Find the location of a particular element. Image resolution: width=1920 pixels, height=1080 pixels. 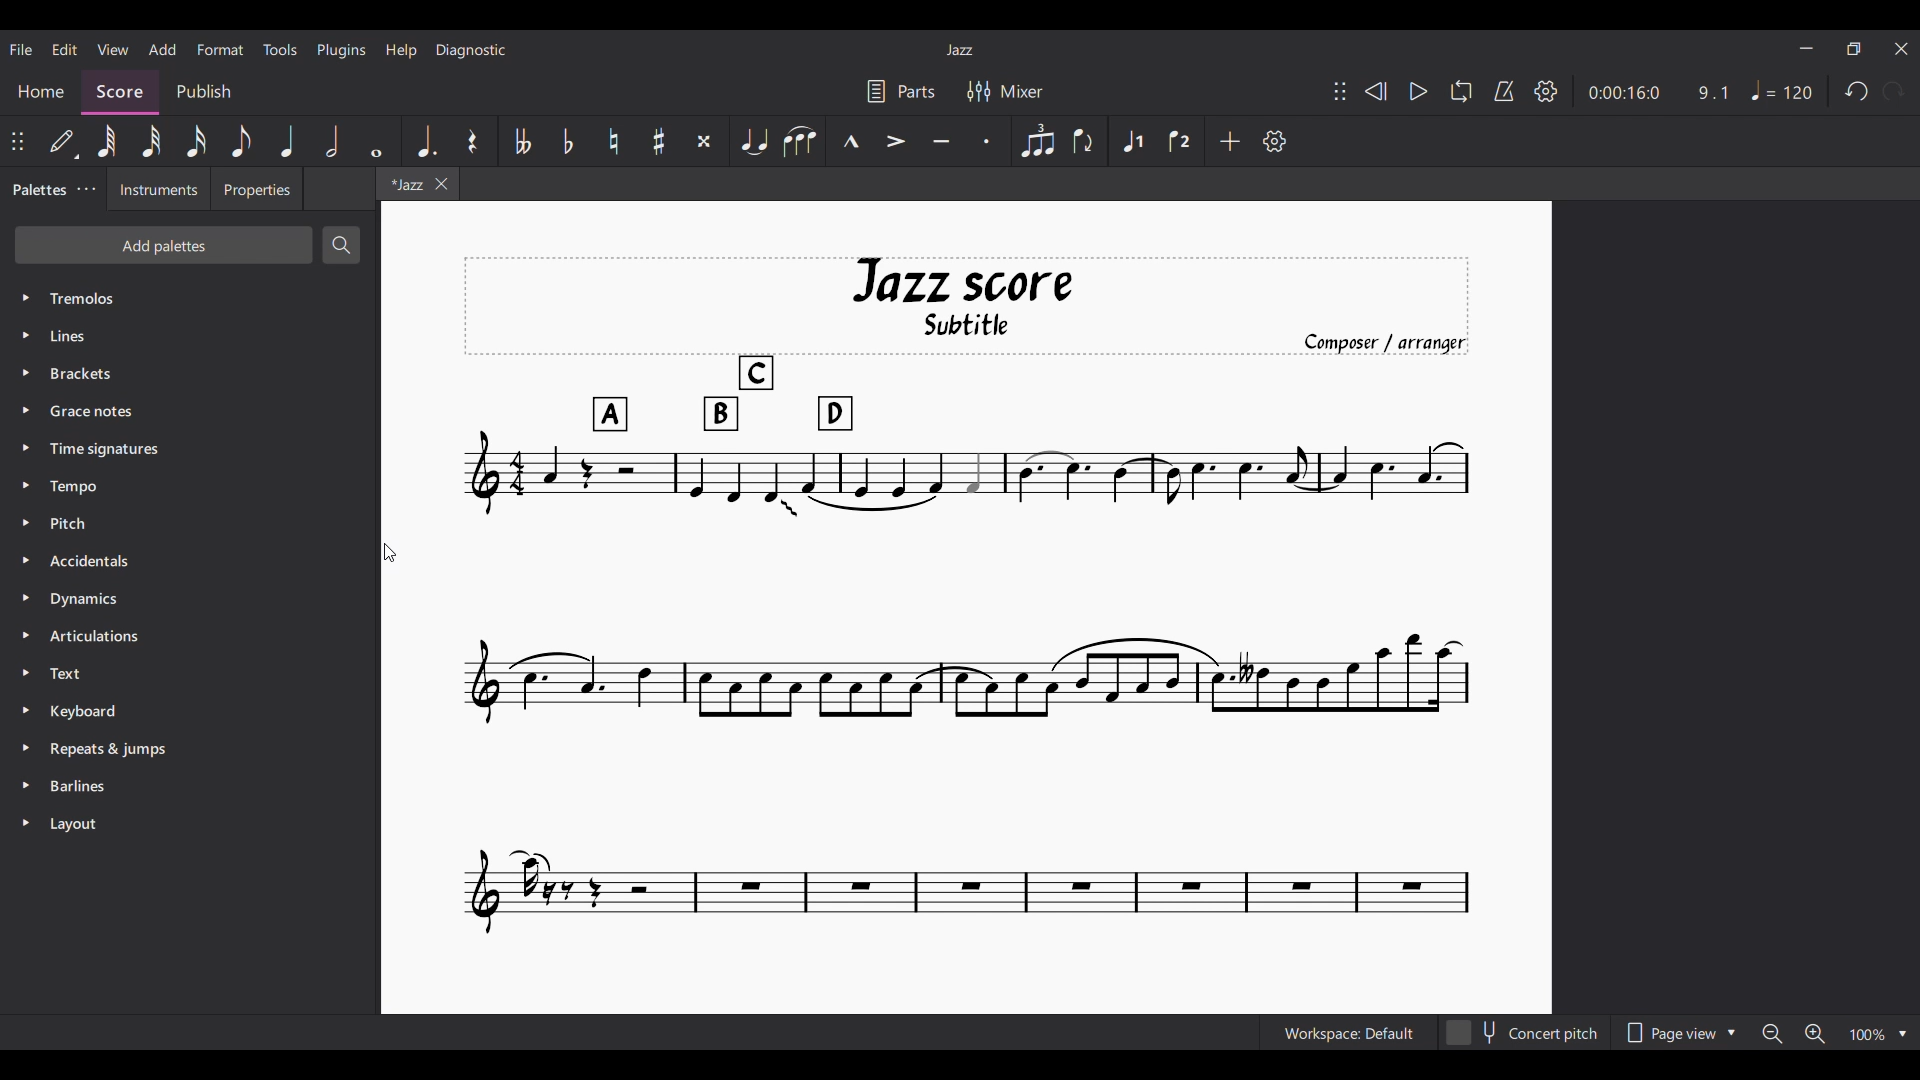

Rewind is located at coordinates (1377, 91).